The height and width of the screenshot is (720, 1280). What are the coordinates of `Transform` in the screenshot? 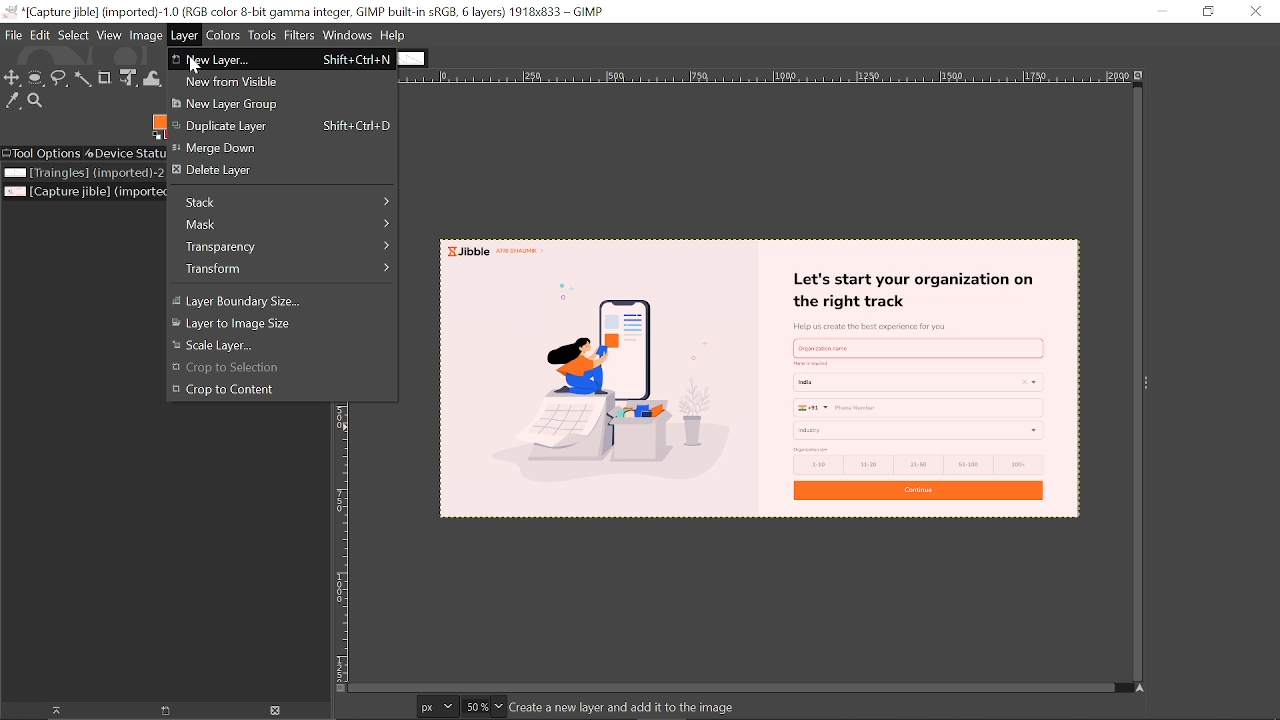 It's located at (282, 272).